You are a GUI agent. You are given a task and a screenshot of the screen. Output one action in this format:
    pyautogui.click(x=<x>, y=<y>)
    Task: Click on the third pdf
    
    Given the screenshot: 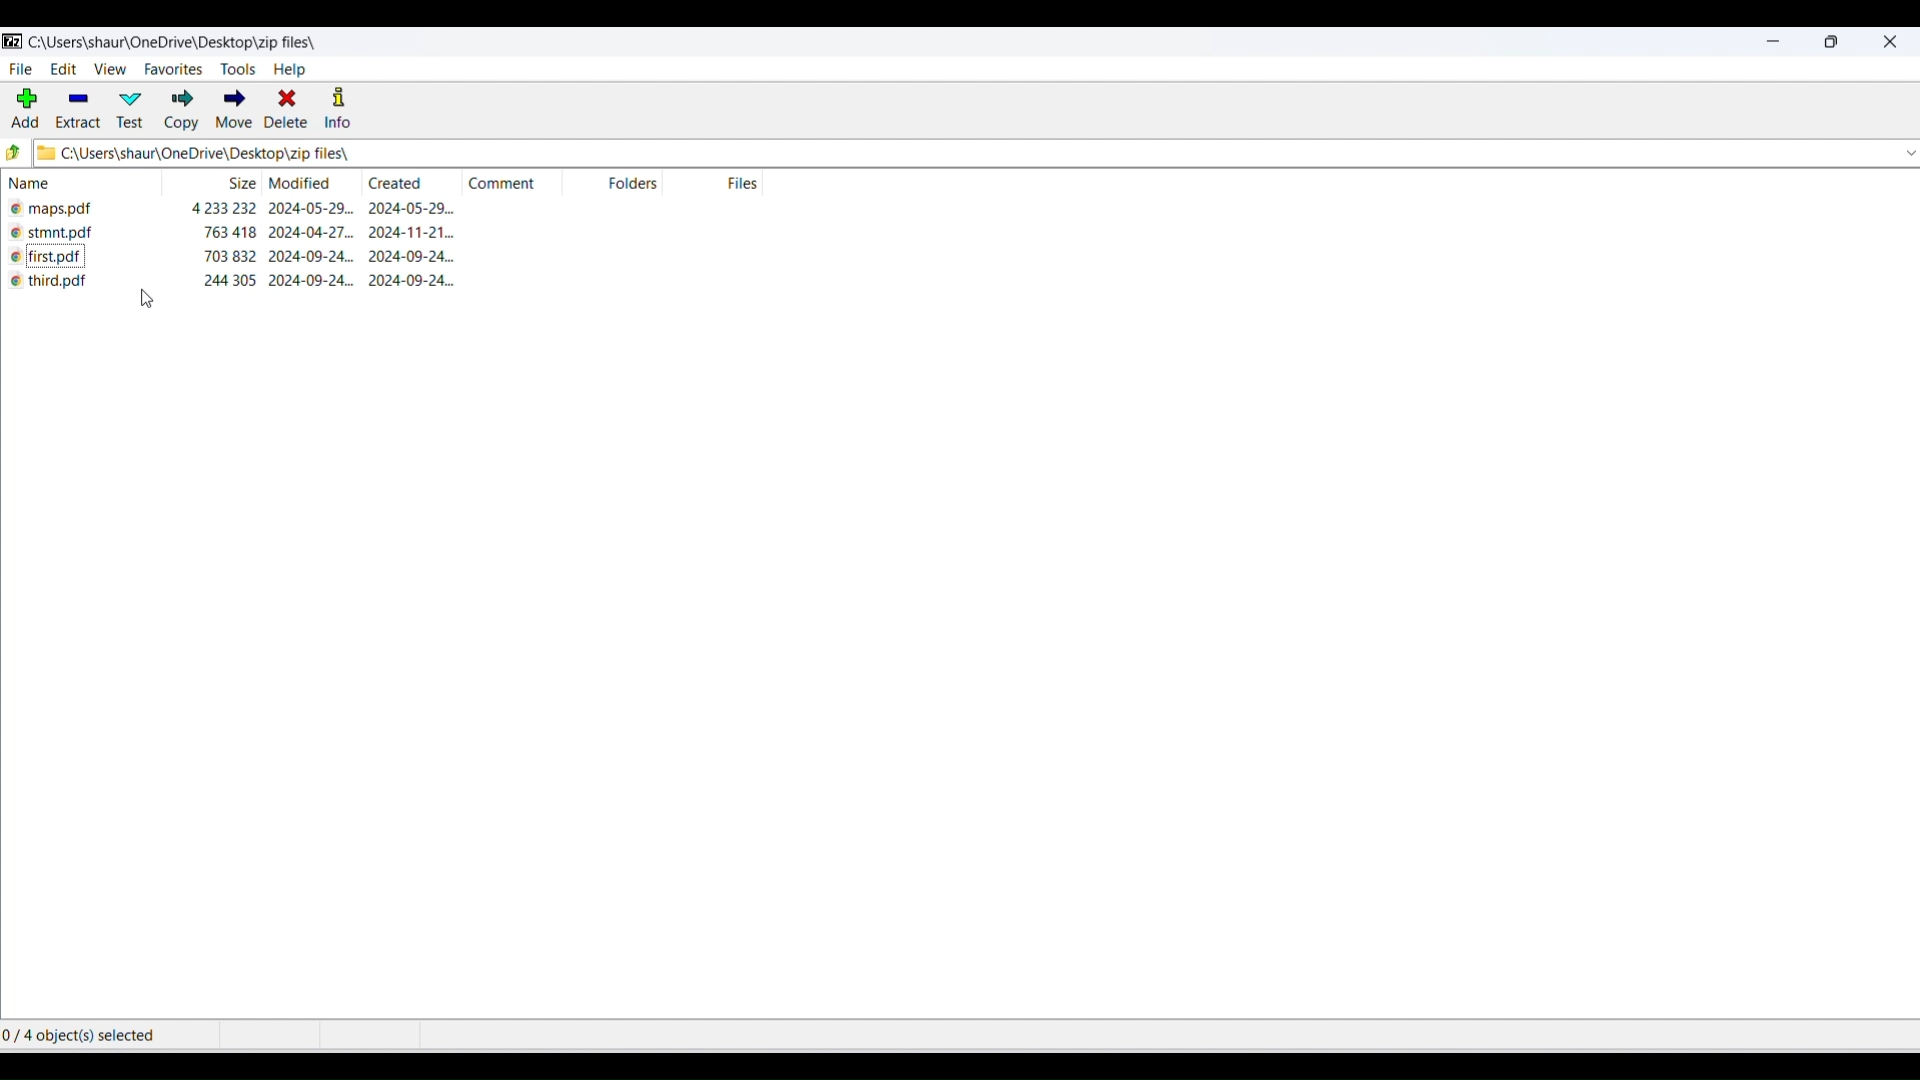 What is the action you would take?
    pyautogui.click(x=52, y=281)
    